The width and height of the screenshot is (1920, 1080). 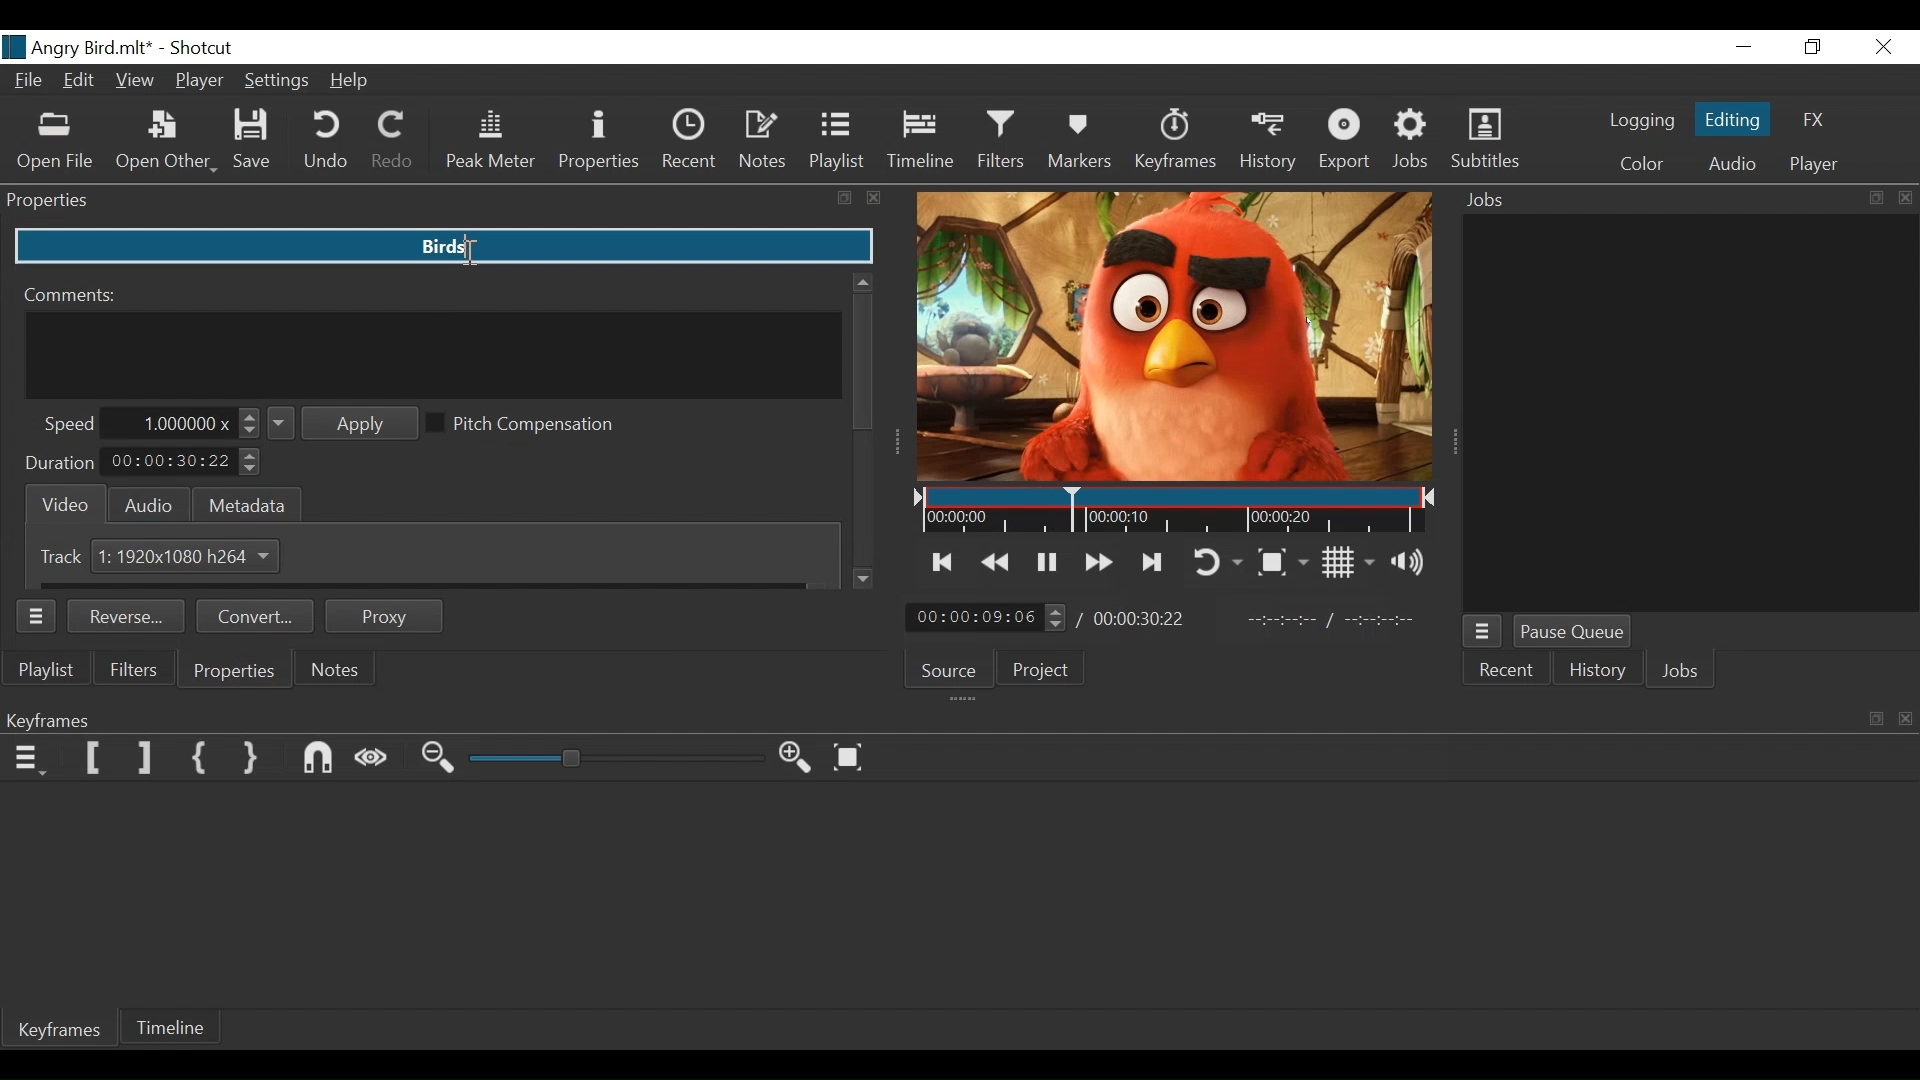 What do you see at coordinates (1685, 409) in the screenshot?
I see `Jobs Panel` at bounding box center [1685, 409].